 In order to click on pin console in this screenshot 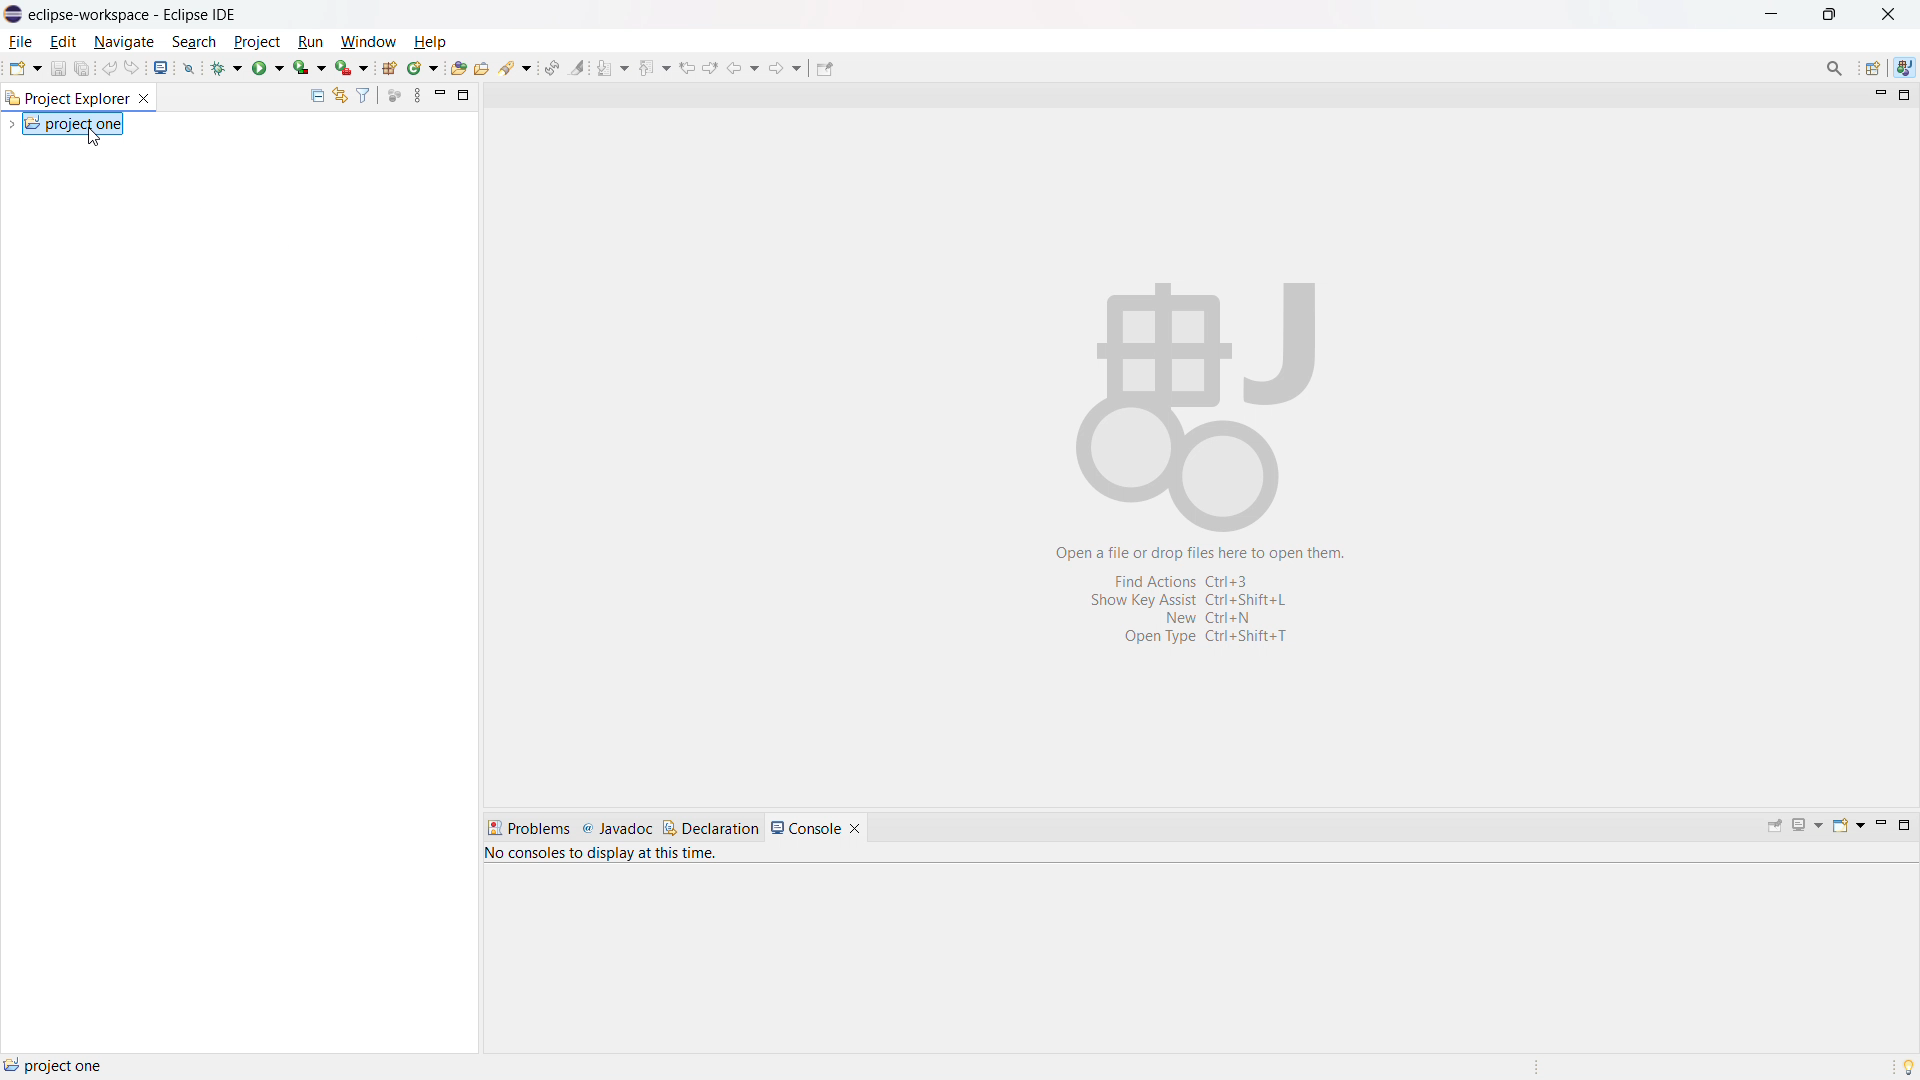, I will do `click(1775, 827)`.